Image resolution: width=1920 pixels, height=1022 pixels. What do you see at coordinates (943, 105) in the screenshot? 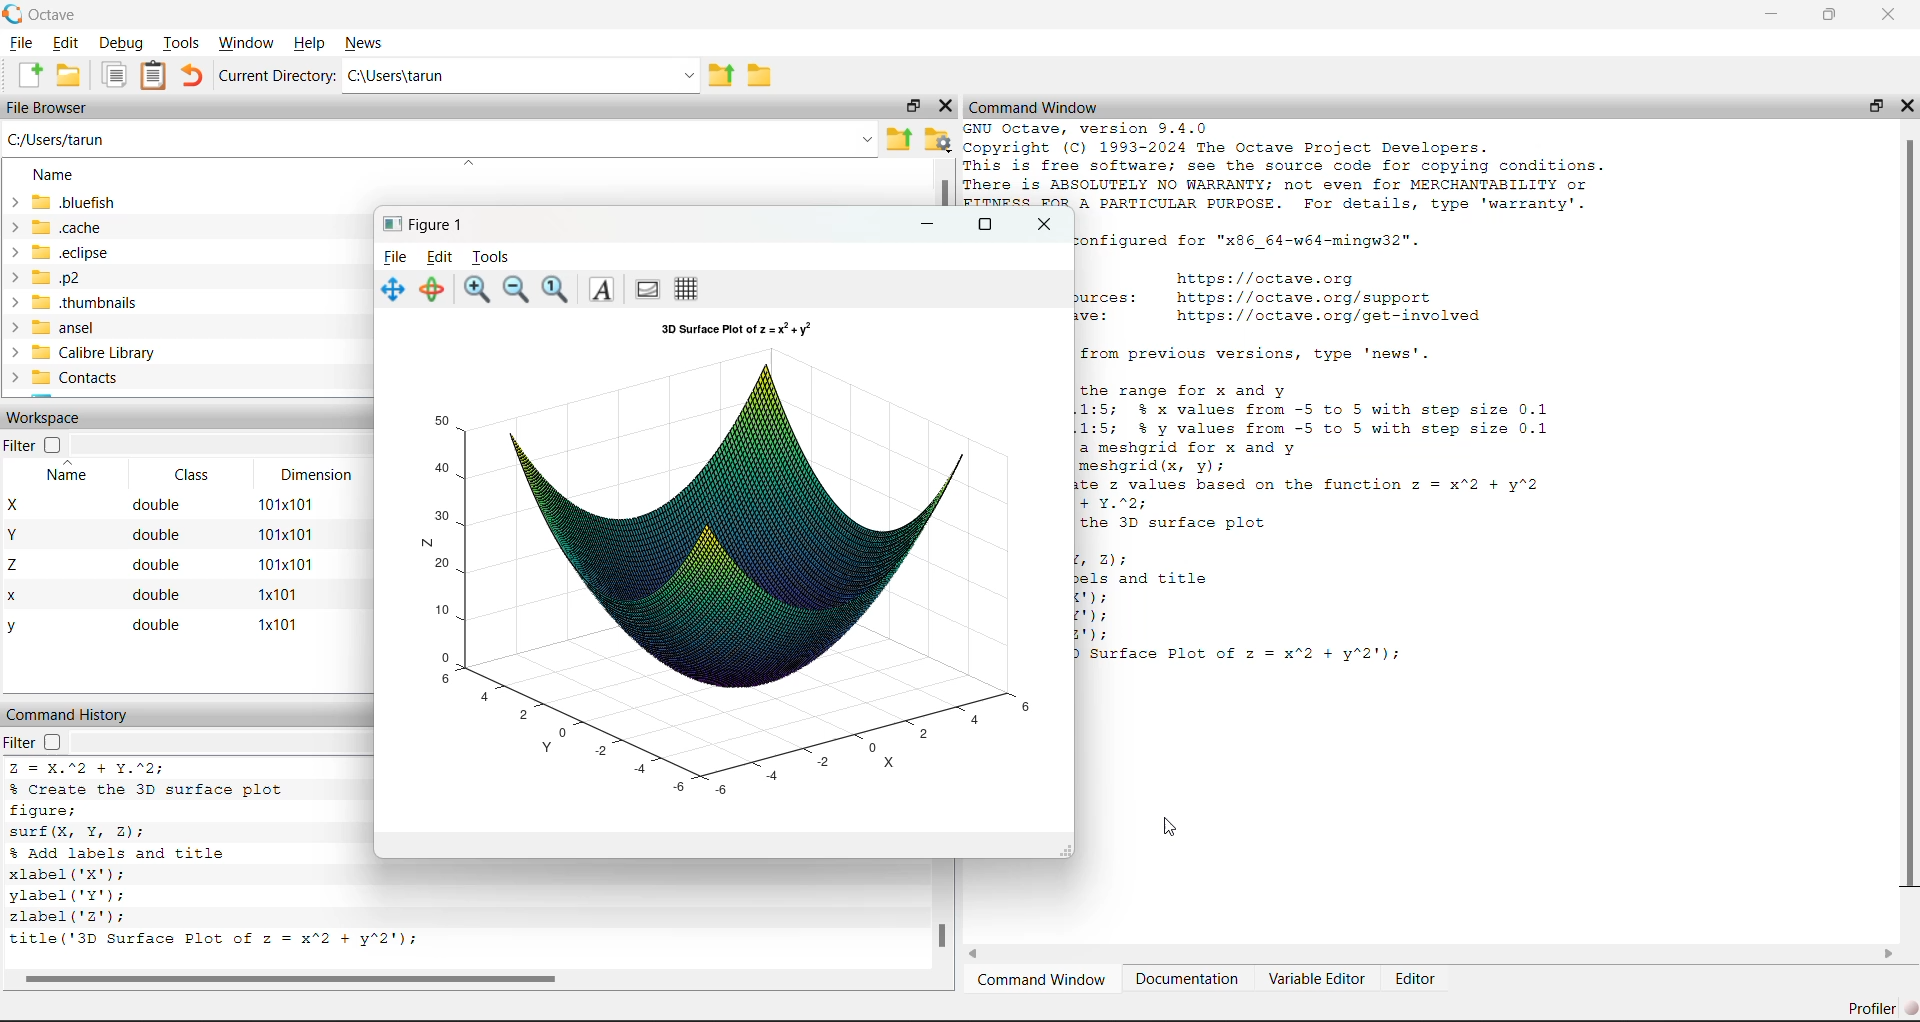
I see `Close` at bounding box center [943, 105].